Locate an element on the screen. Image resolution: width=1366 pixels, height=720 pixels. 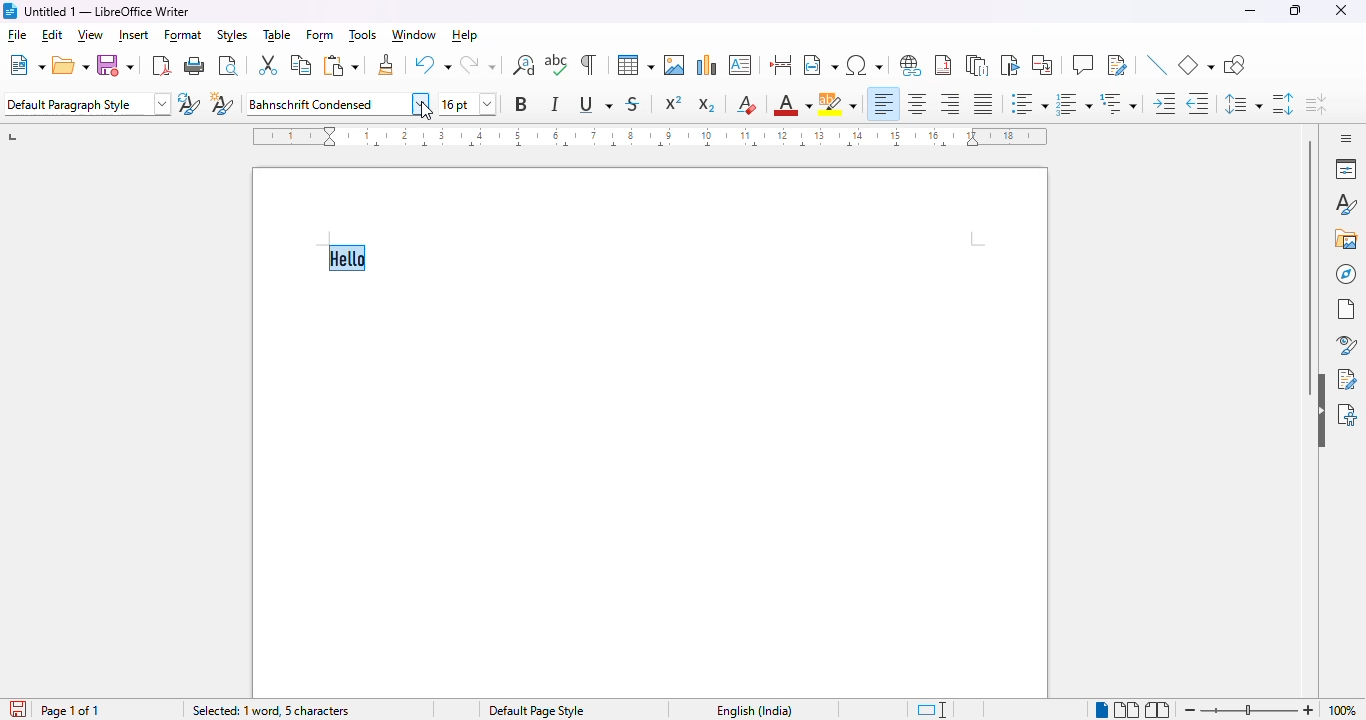
zoom factor is located at coordinates (1343, 710).